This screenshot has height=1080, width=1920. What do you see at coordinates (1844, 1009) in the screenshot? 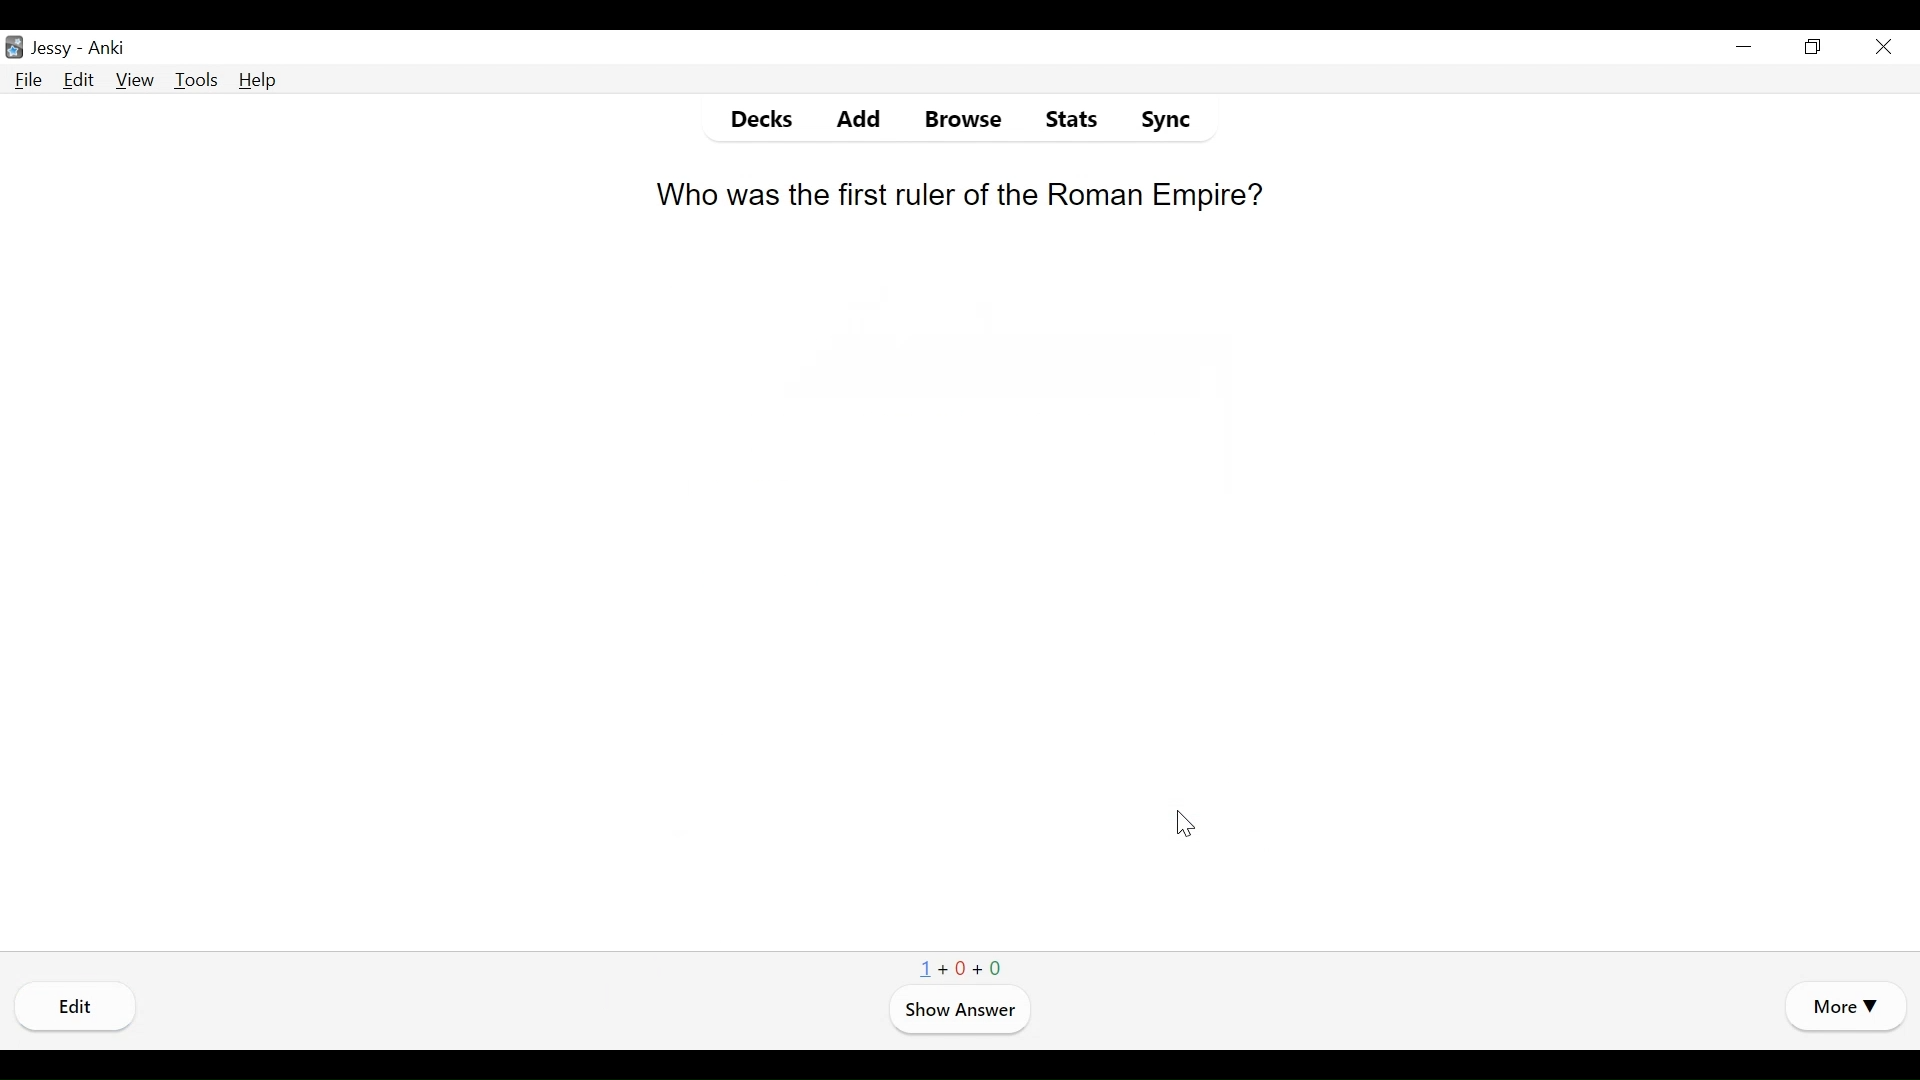
I see `More Options` at bounding box center [1844, 1009].